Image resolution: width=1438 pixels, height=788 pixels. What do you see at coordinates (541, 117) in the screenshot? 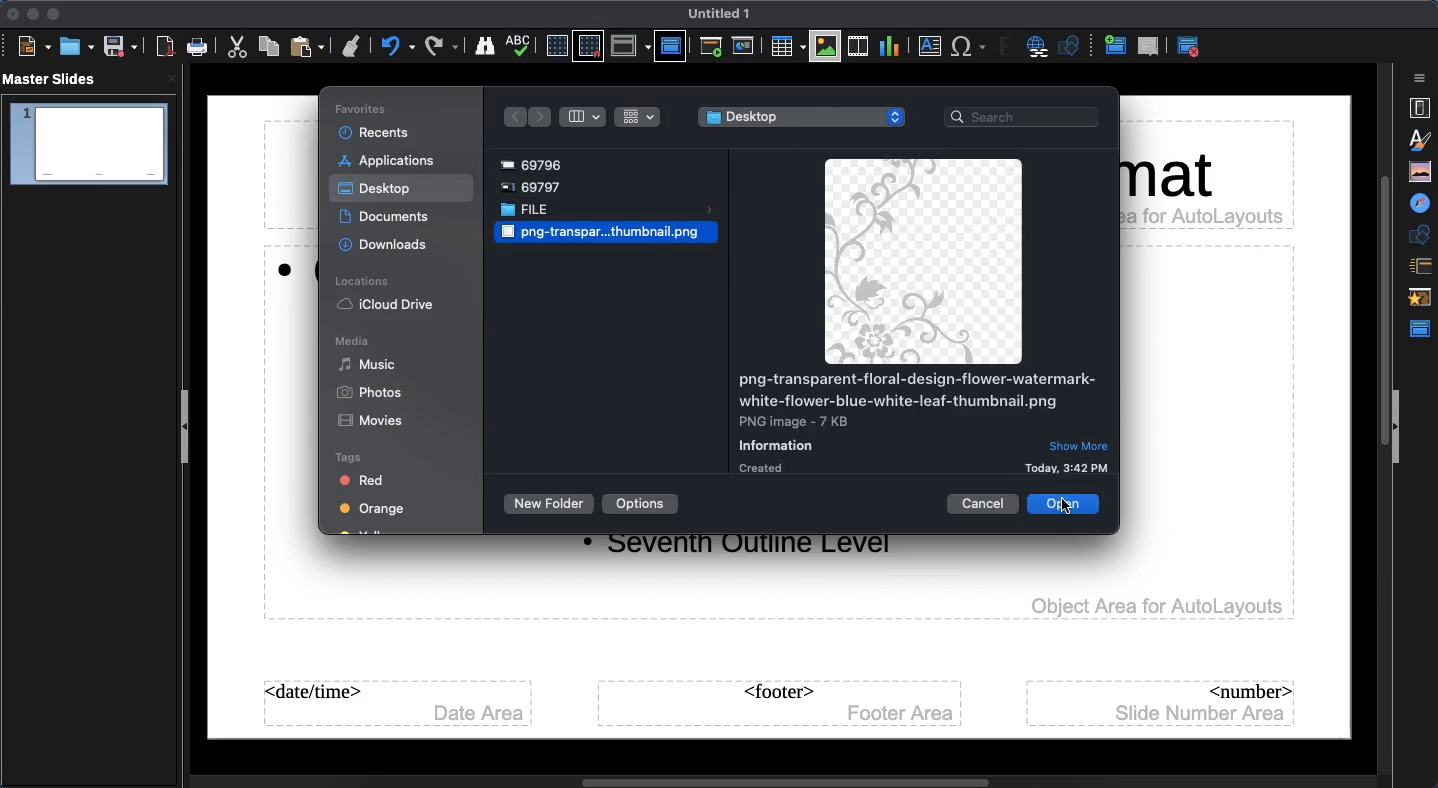
I see `Forward` at bounding box center [541, 117].